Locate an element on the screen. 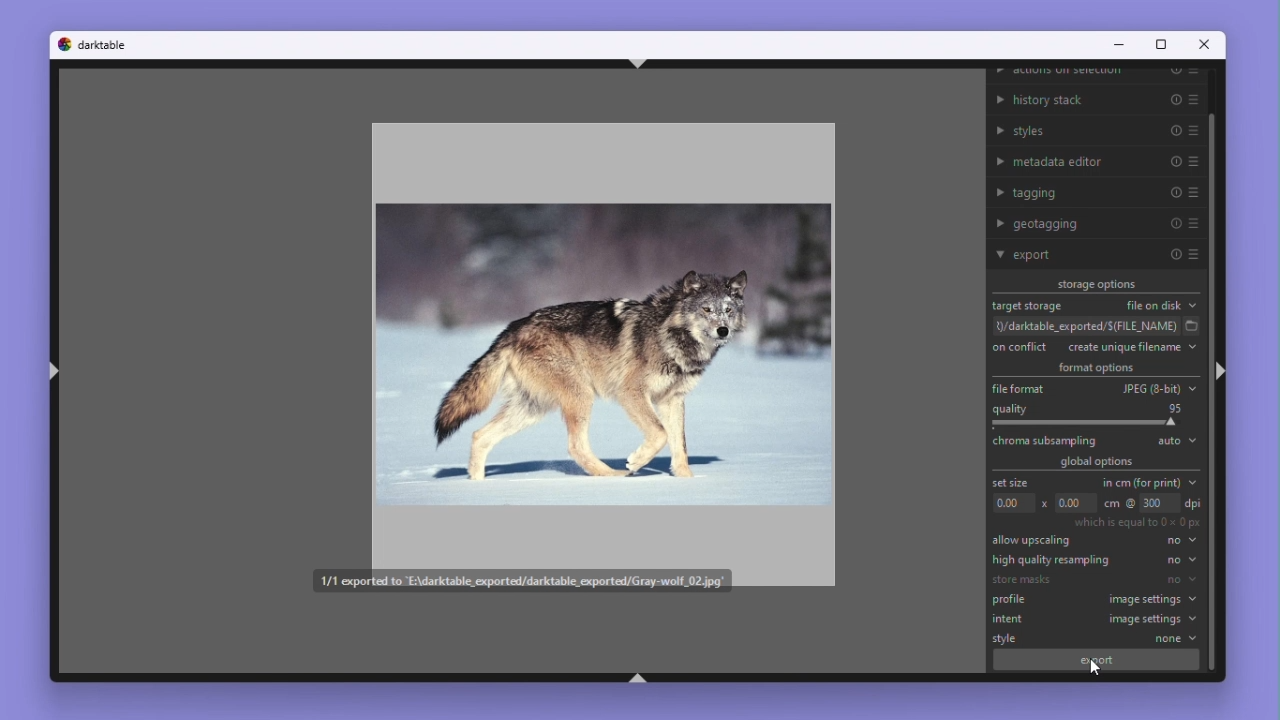  Minimise is located at coordinates (1118, 45).